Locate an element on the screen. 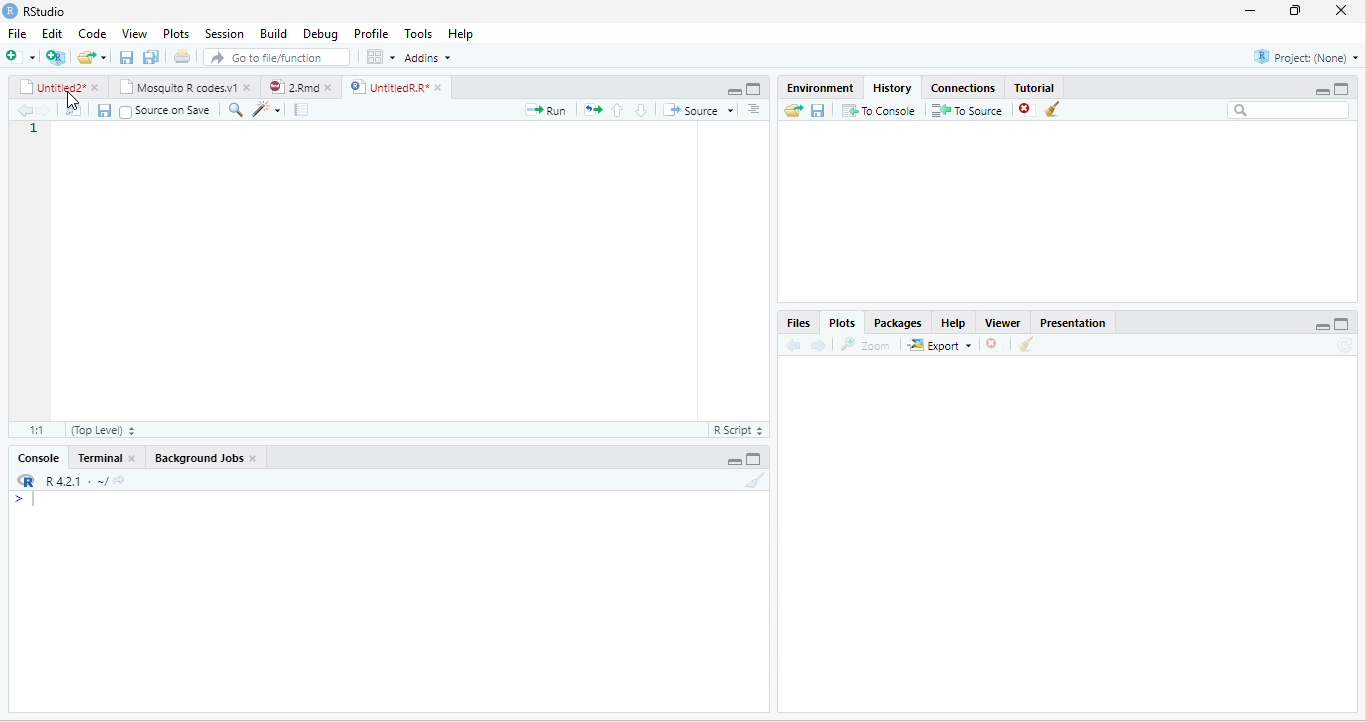  aximize  is located at coordinates (1348, 86).